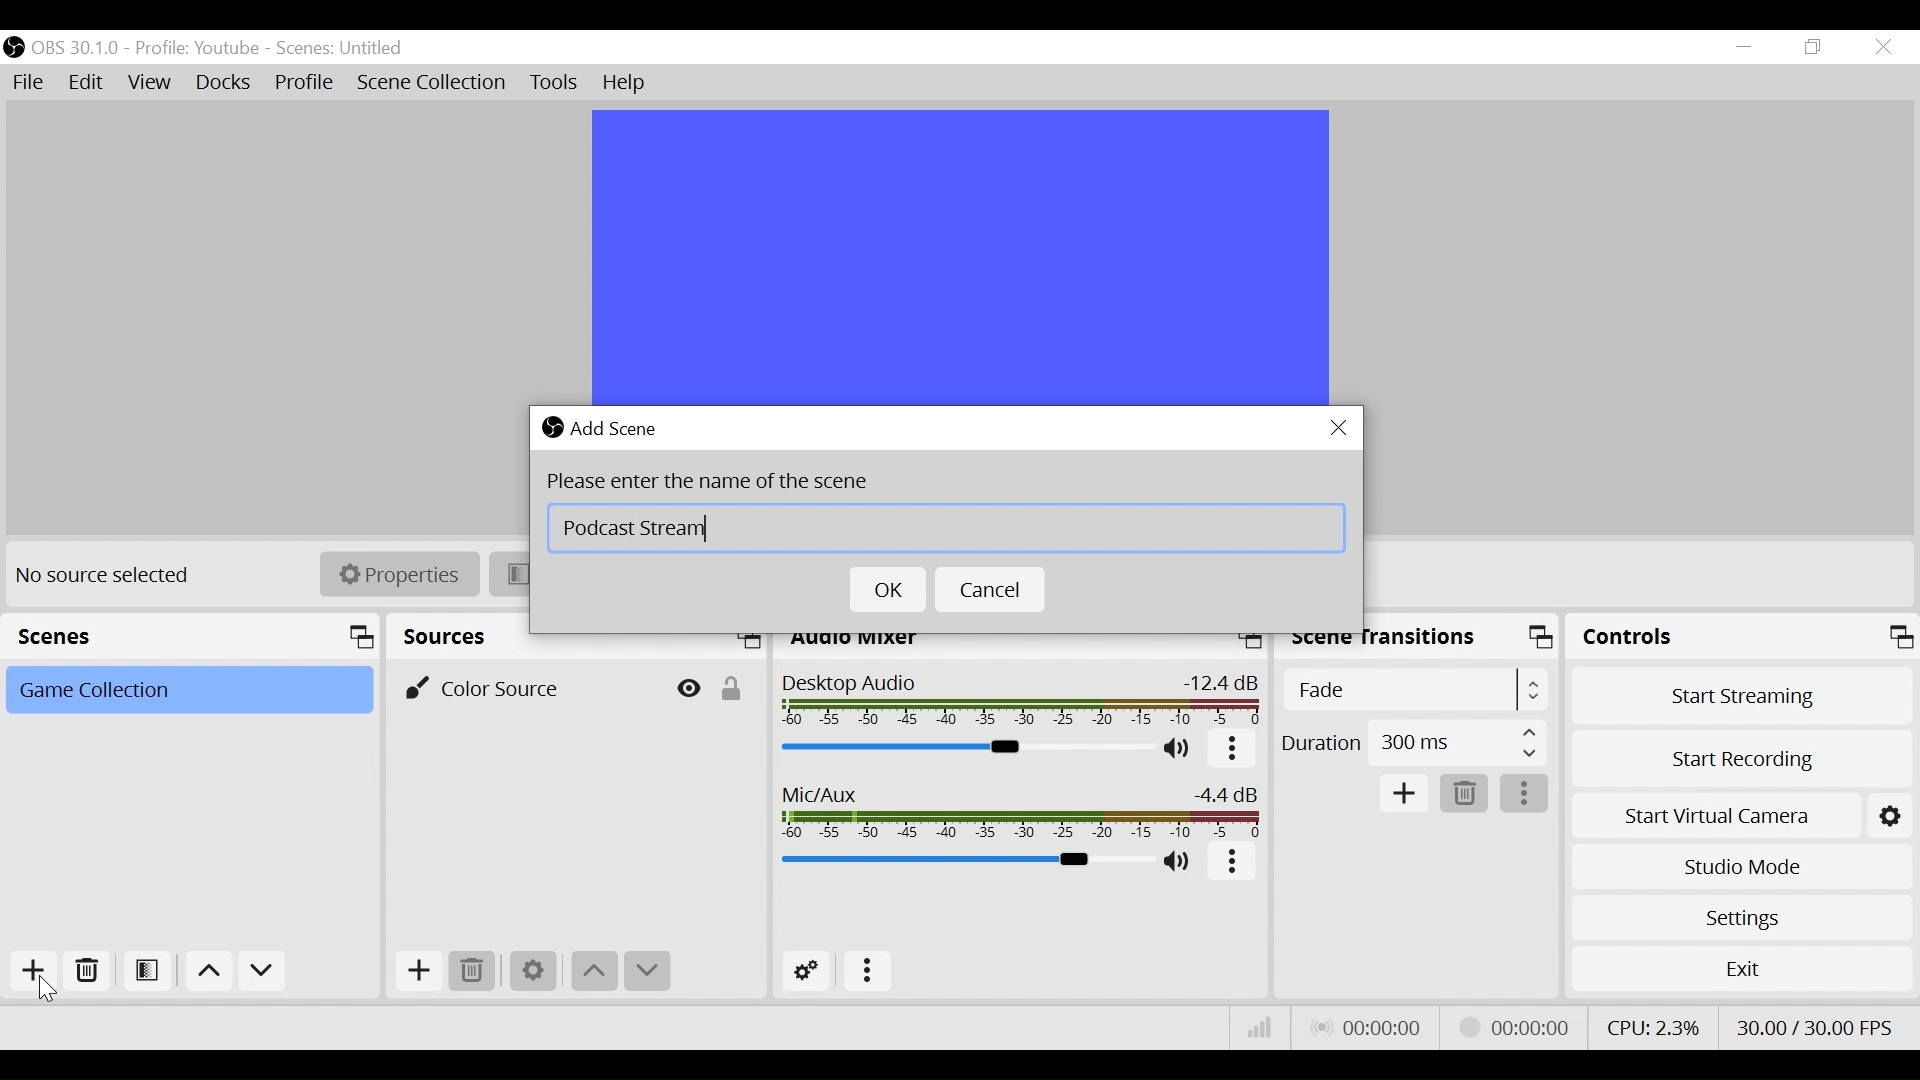 The height and width of the screenshot is (1080, 1920). Describe the element at coordinates (1258, 1026) in the screenshot. I see `Bitrate` at that location.